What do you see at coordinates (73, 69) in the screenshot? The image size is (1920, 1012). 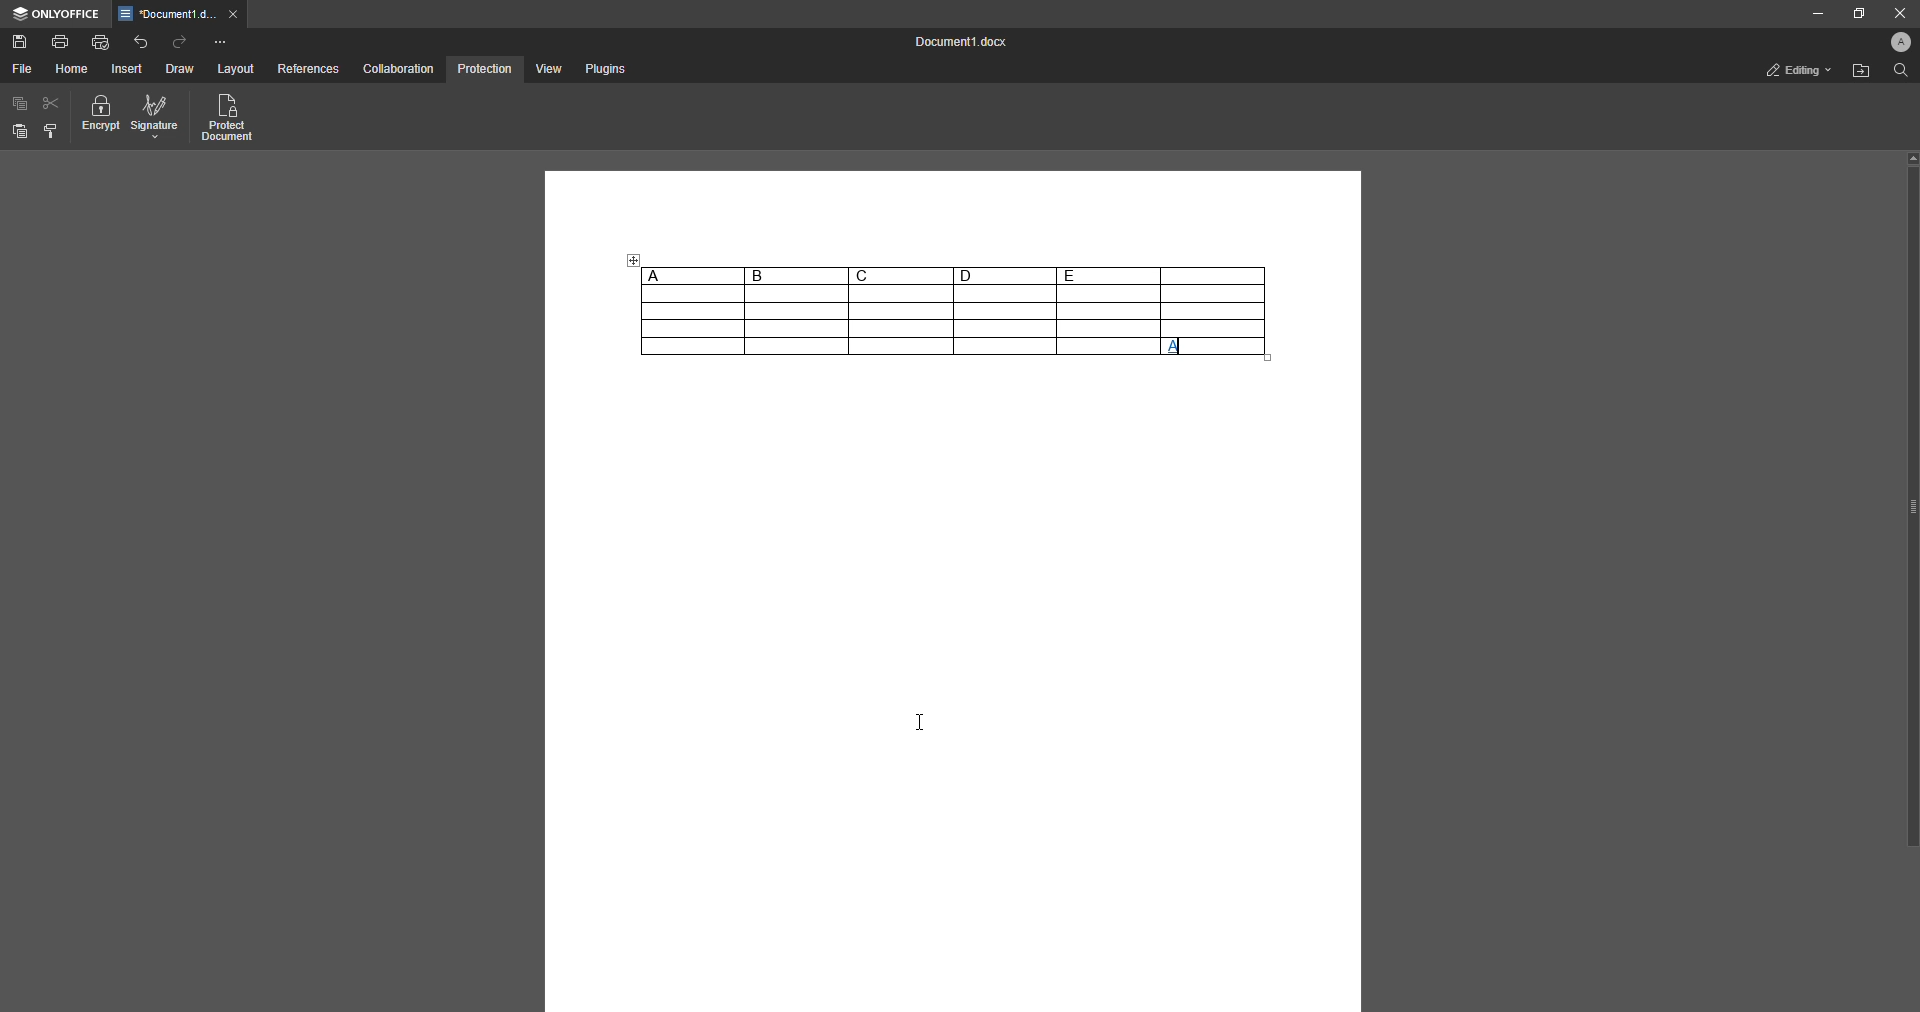 I see `Home` at bounding box center [73, 69].